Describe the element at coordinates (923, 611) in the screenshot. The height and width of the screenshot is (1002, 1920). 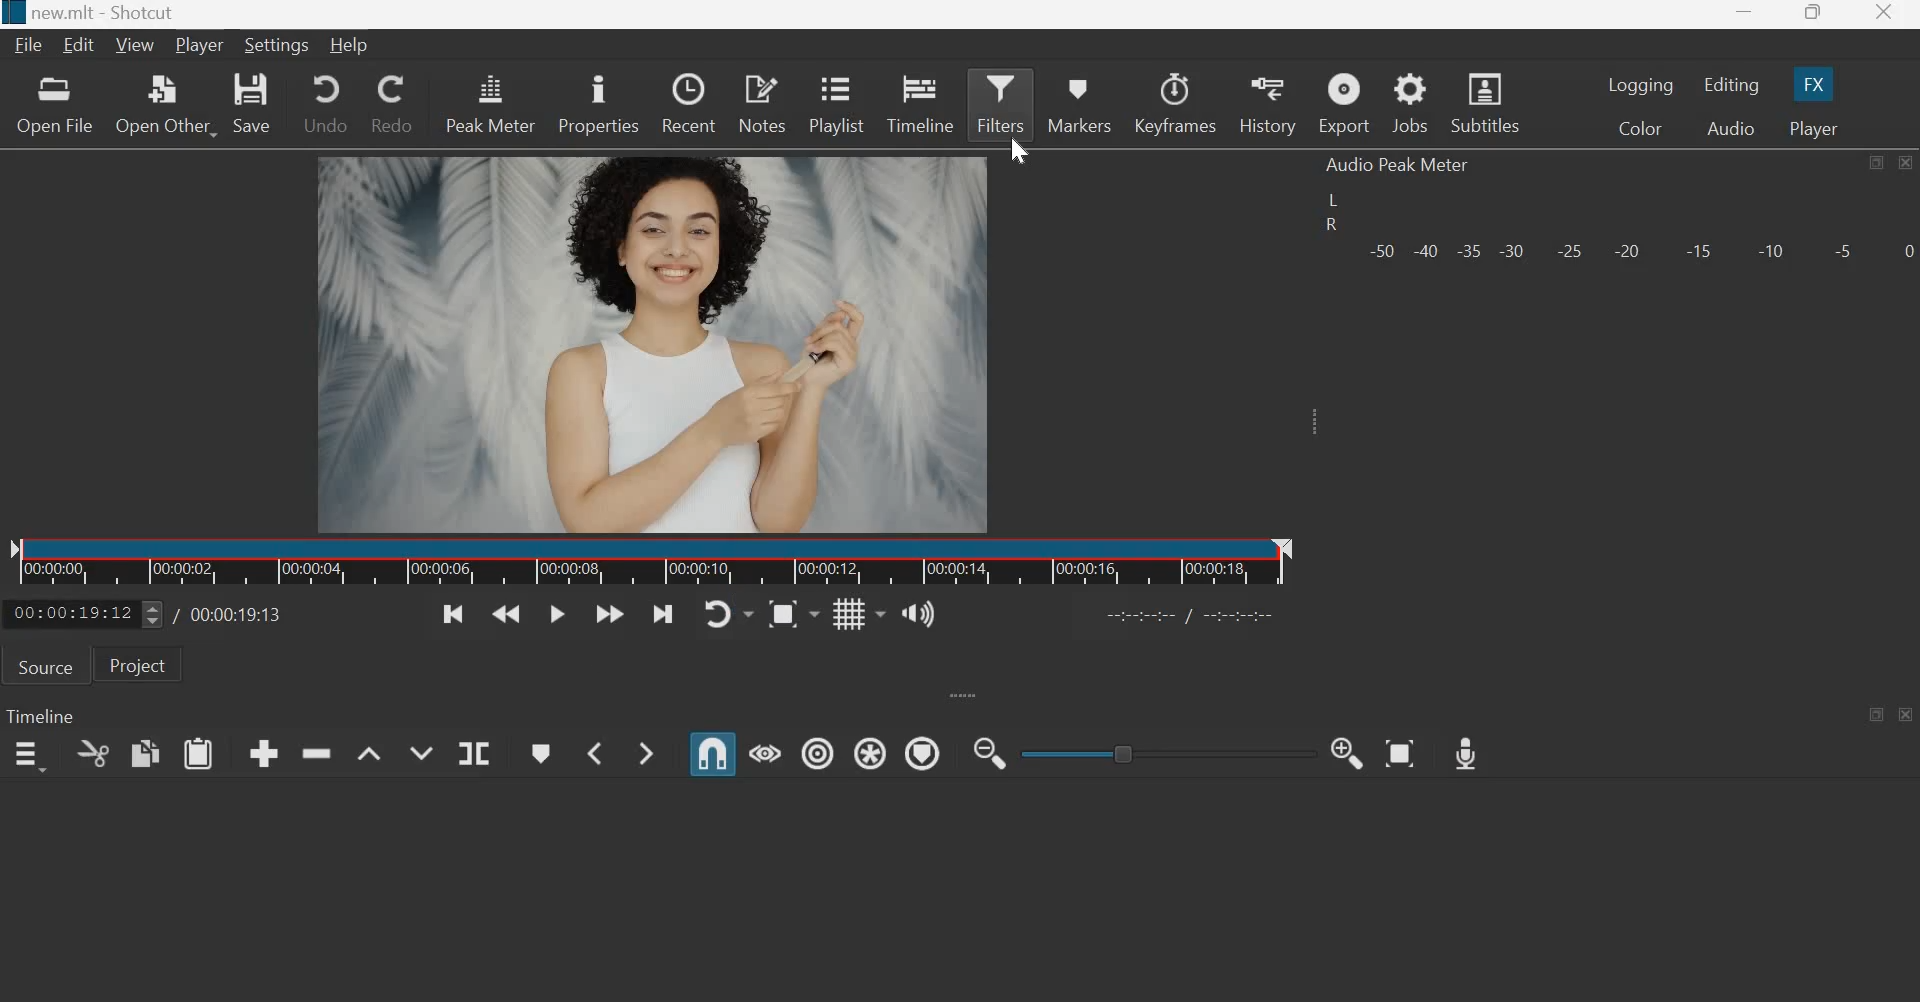
I see `Show the volume control` at that location.